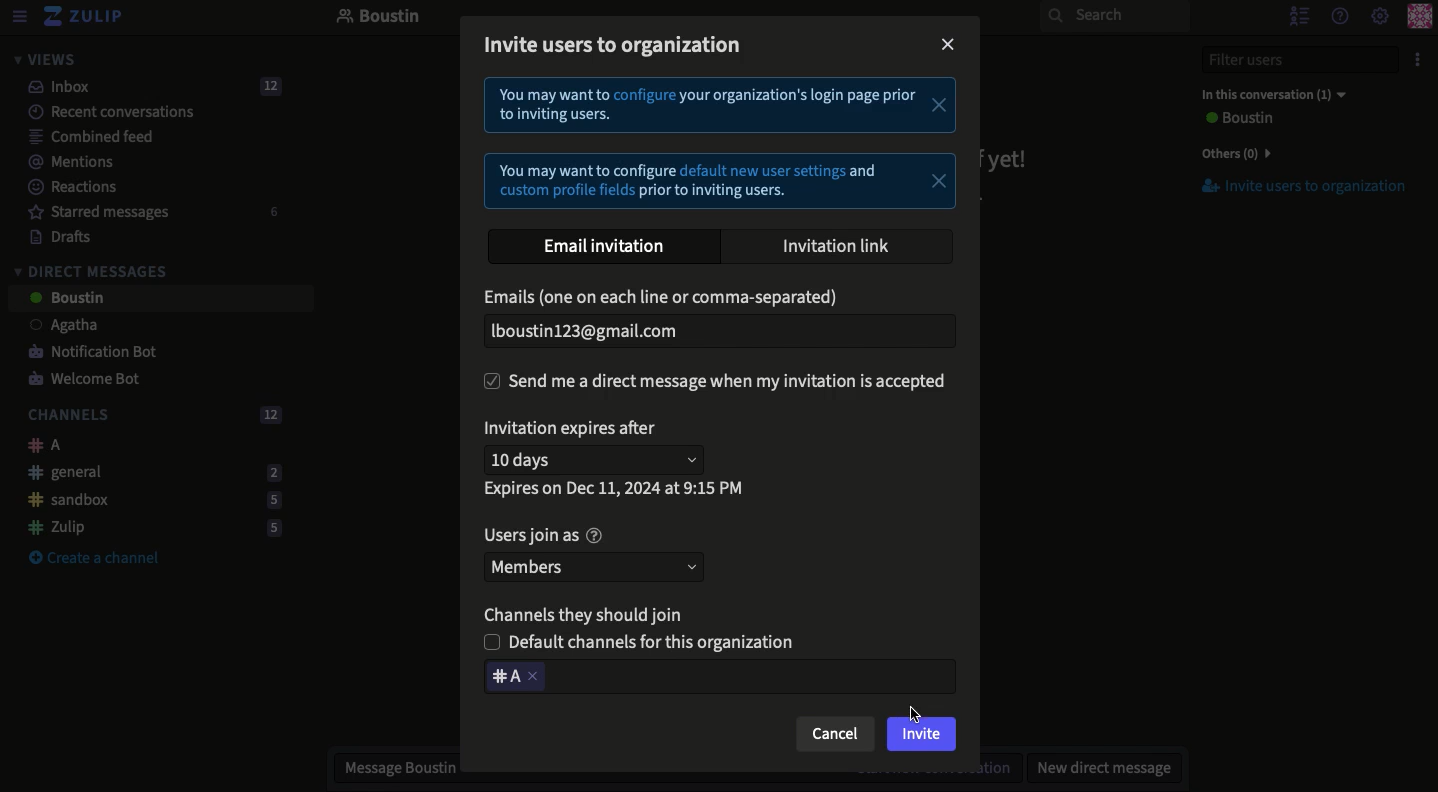  Describe the element at coordinates (590, 613) in the screenshot. I see `Channels they should join` at that location.